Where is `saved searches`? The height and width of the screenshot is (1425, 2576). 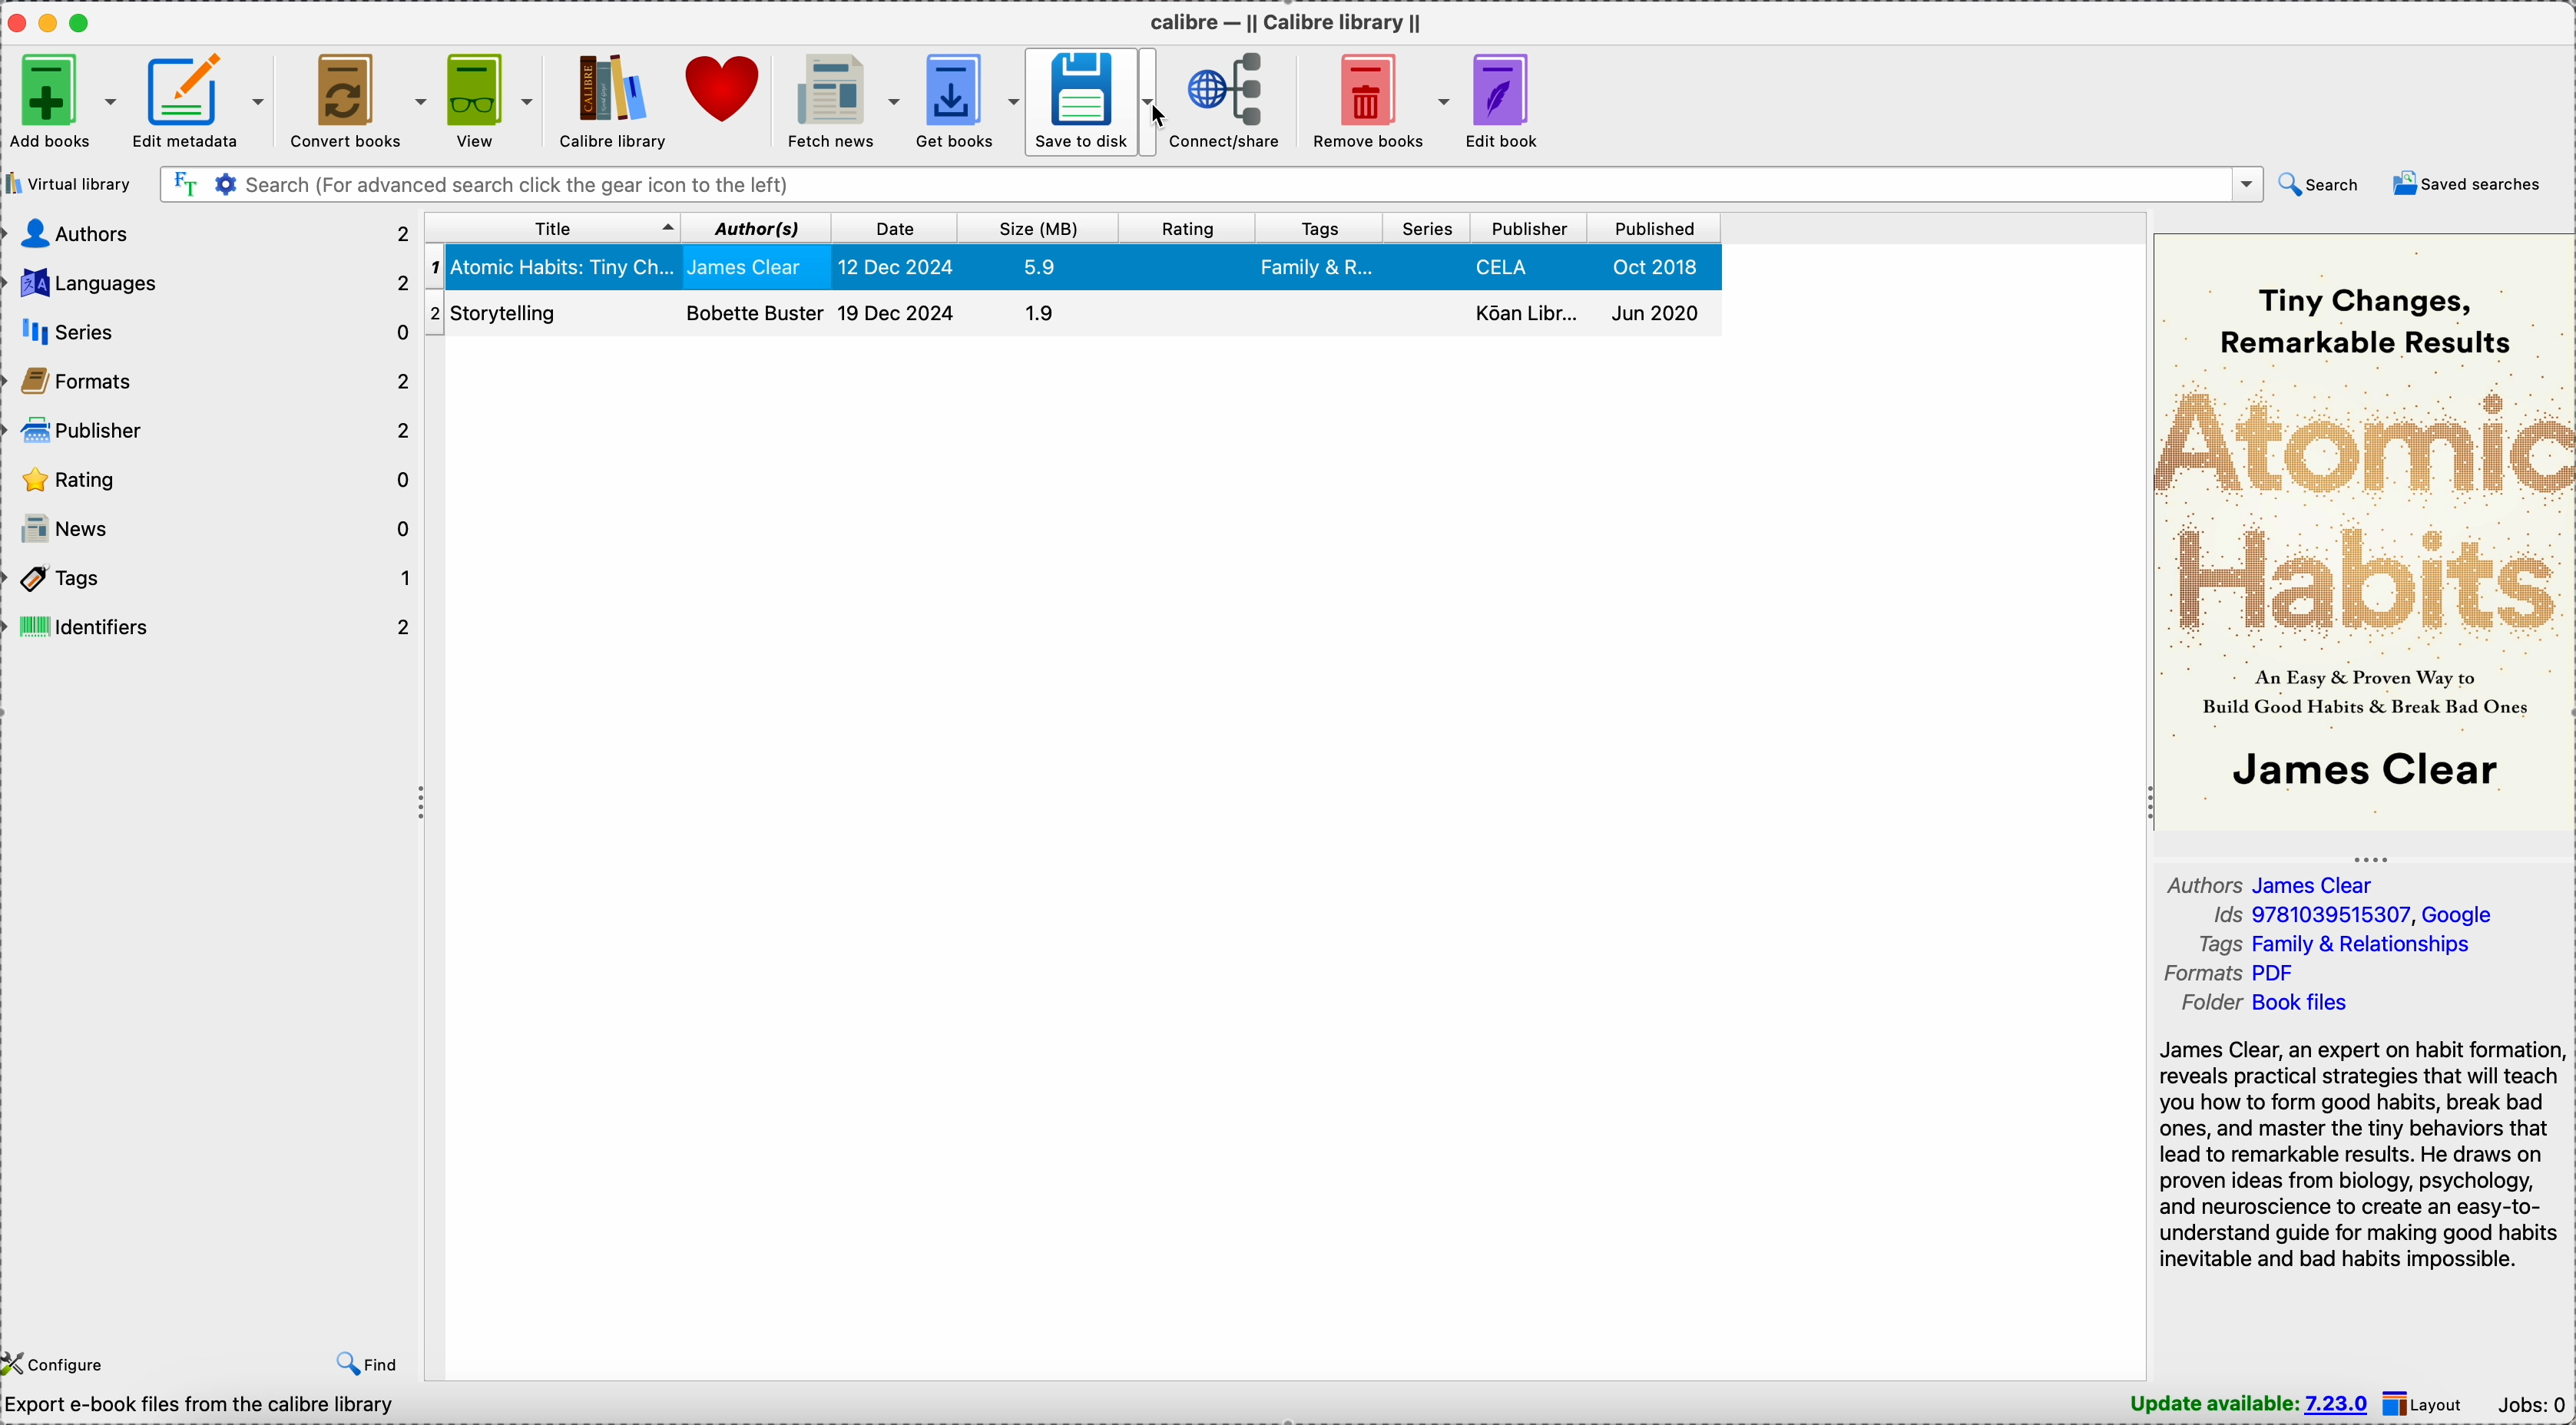 saved searches is located at coordinates (2468, 182).